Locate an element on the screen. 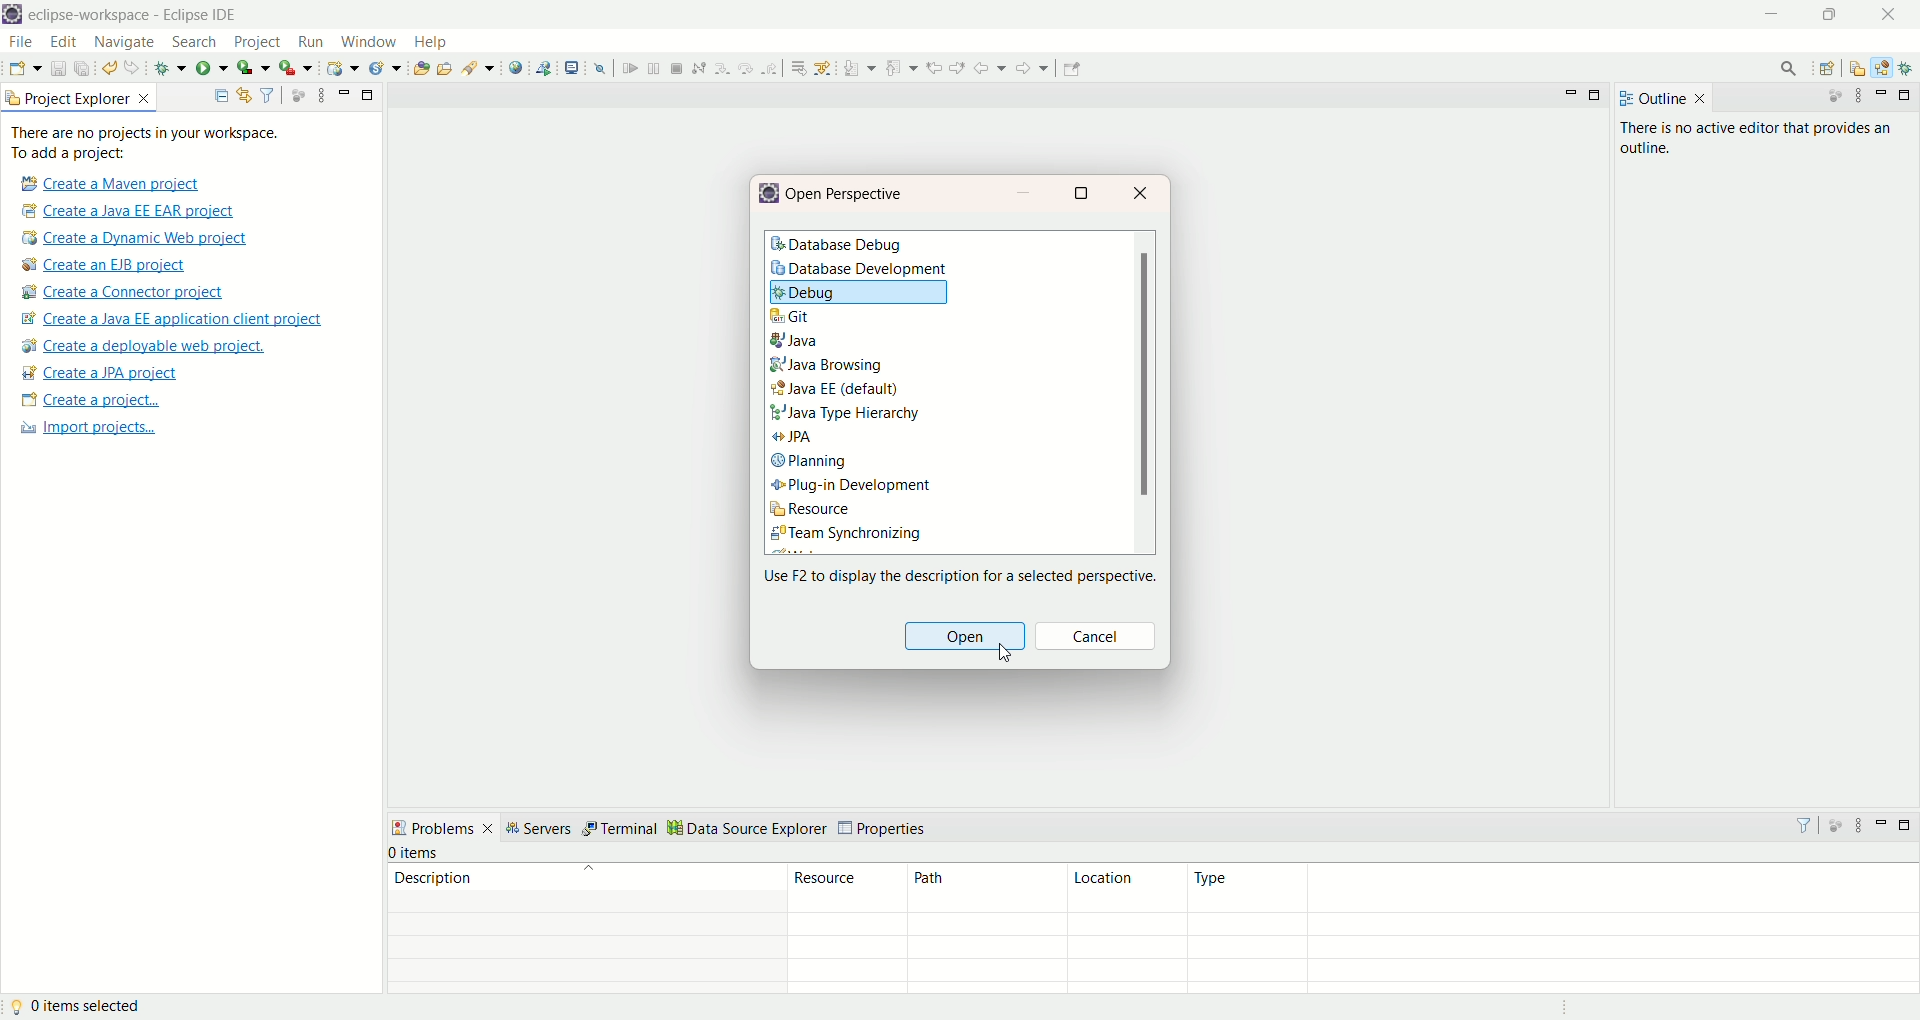 This screenshot has height=1020, width=1920. resources is located at coordinates (848, 930).